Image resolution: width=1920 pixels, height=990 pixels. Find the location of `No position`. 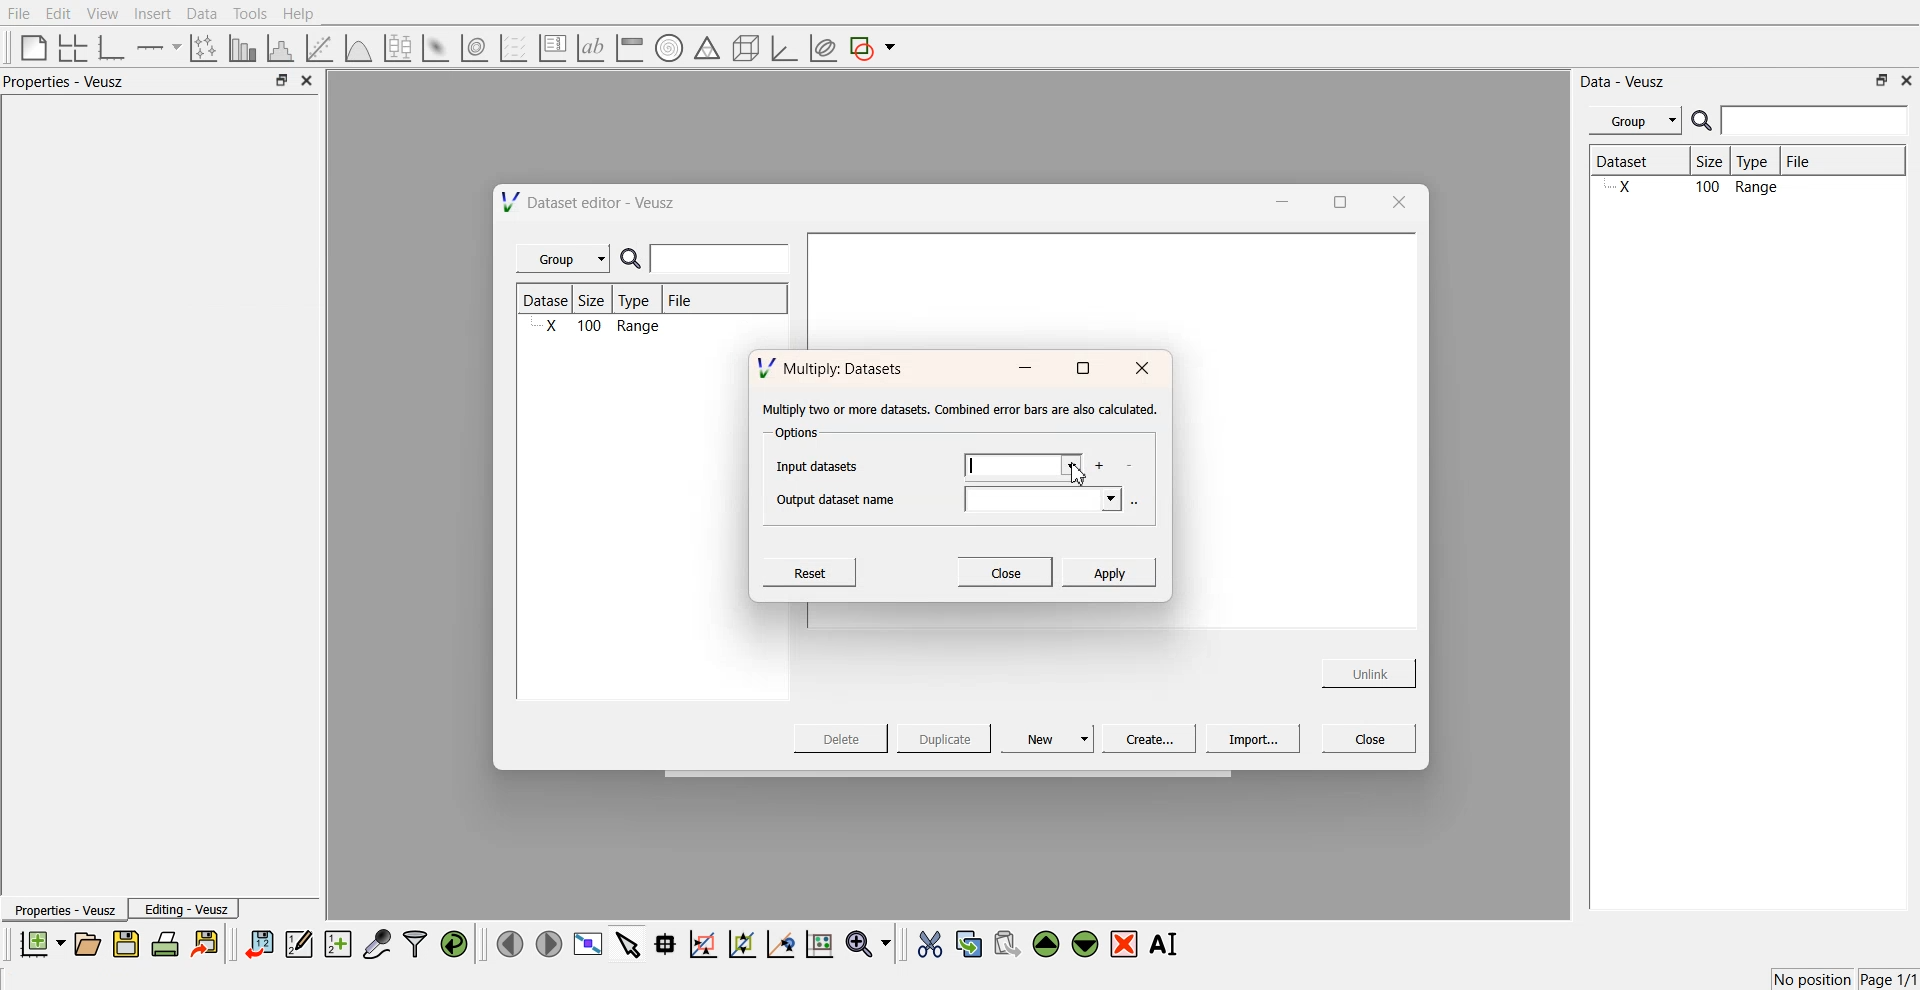

No position is located at coordinates (1815, 977).